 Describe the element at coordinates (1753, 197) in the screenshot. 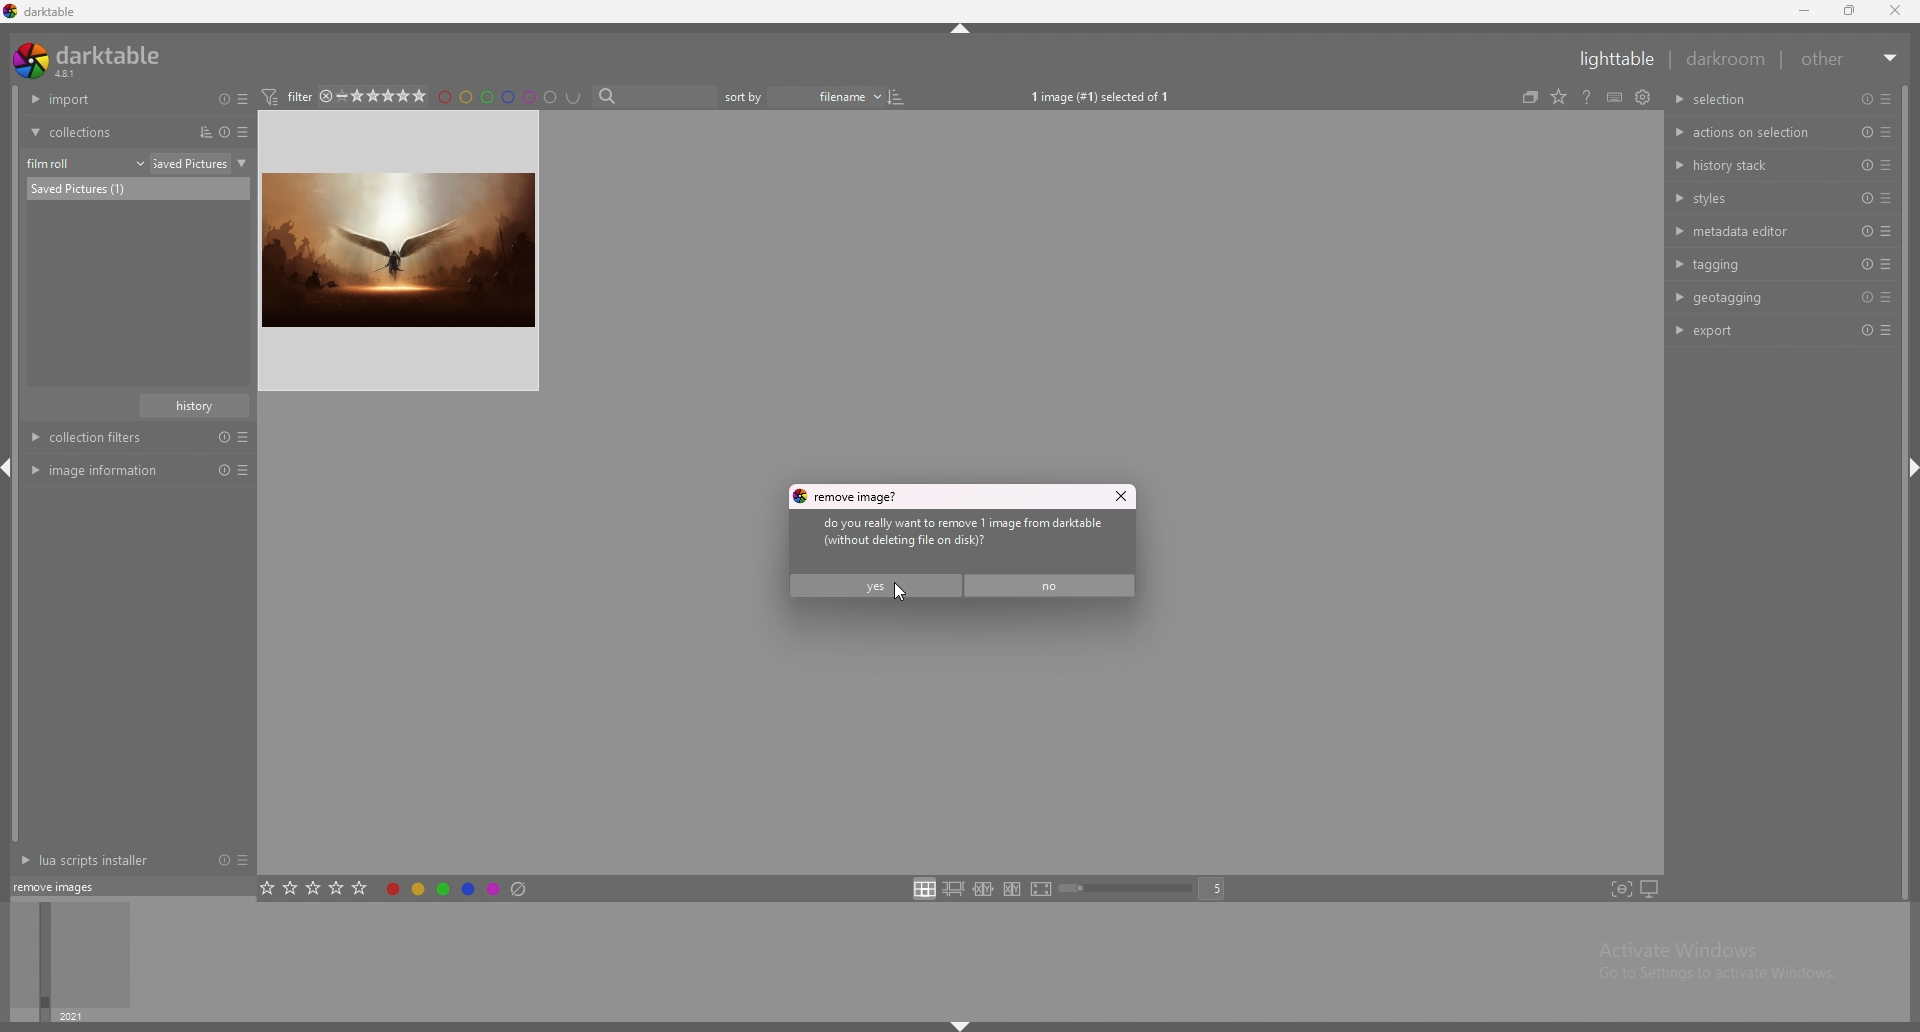

I see `styles` at that location.